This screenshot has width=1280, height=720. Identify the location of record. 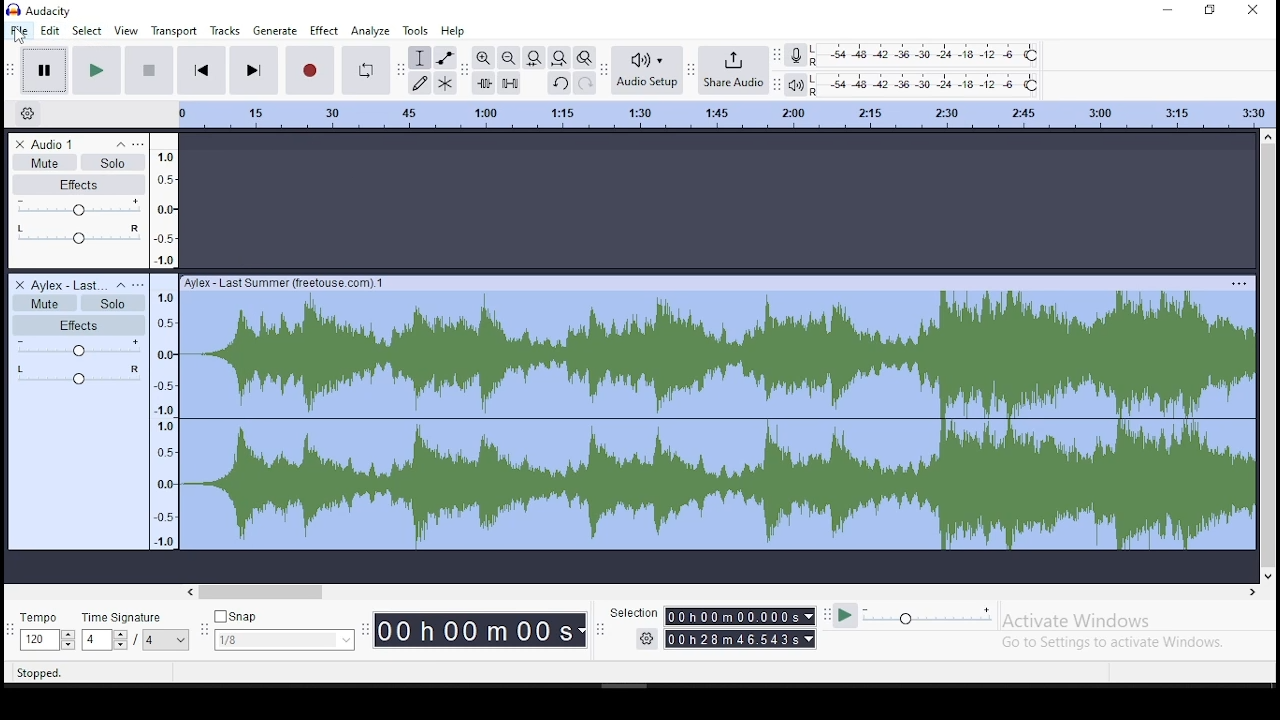
(310, 71).